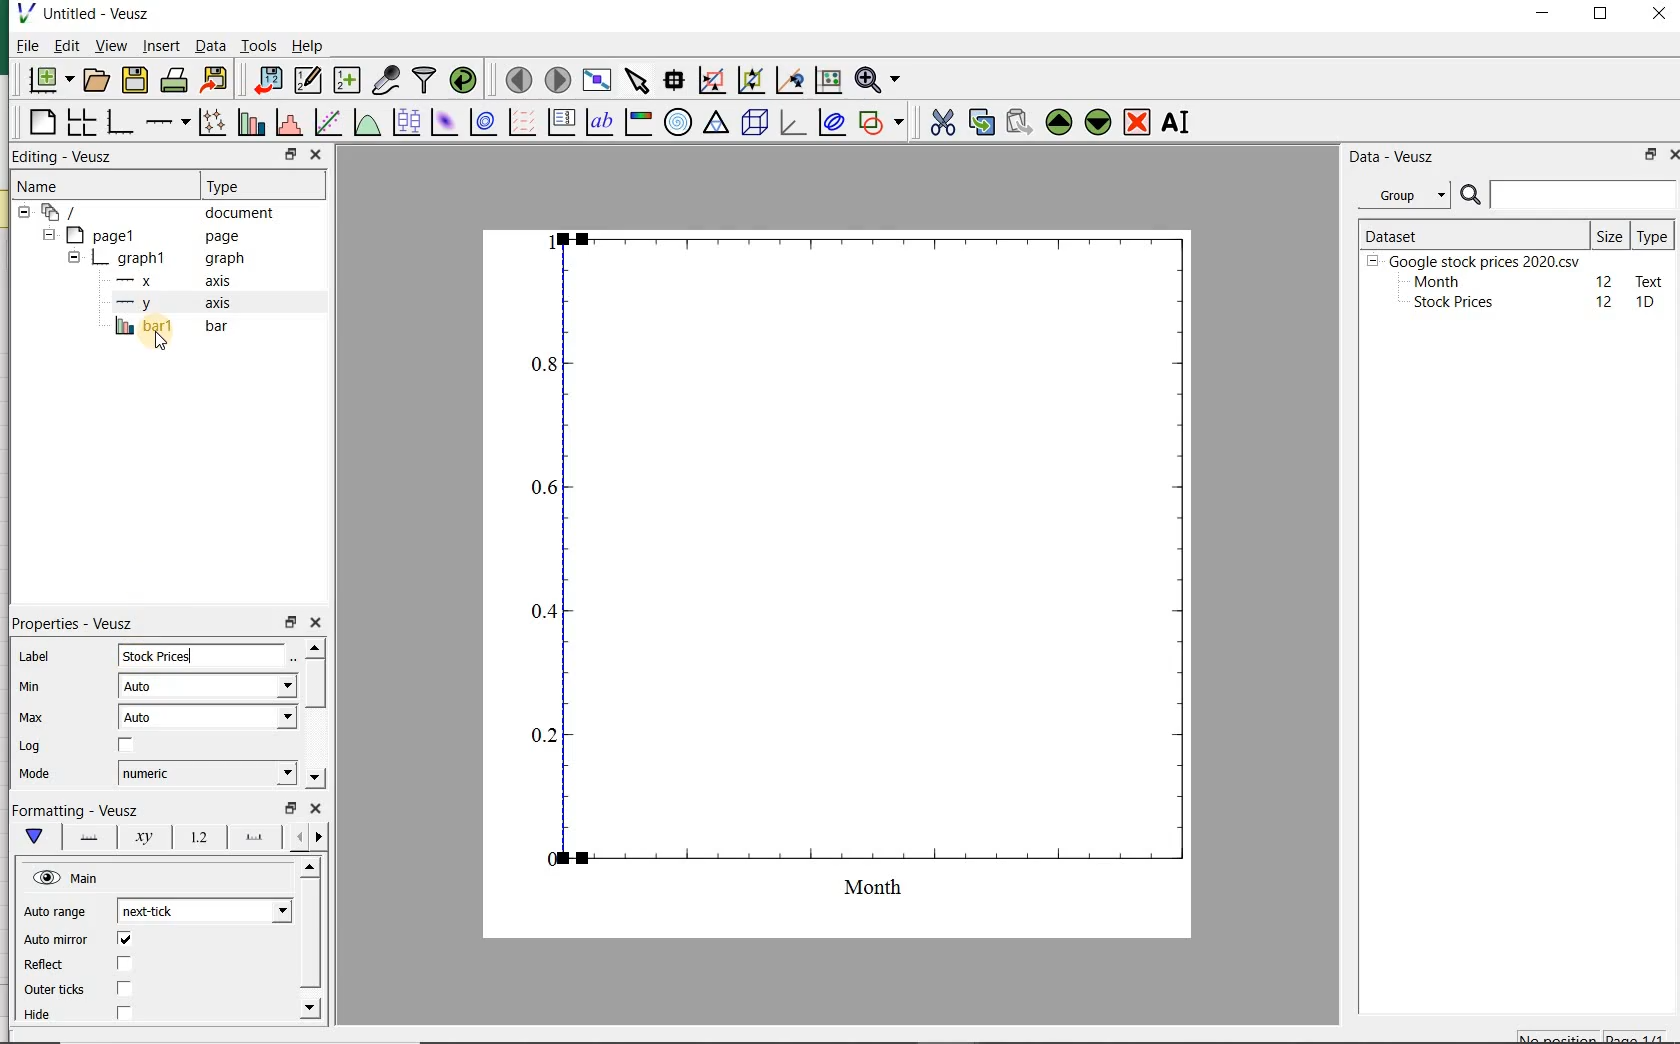 This screenshot has width=1680, height=1044. Describe the element at coordinates (98, 79) in the screenshot. I see `open a document` at that location.